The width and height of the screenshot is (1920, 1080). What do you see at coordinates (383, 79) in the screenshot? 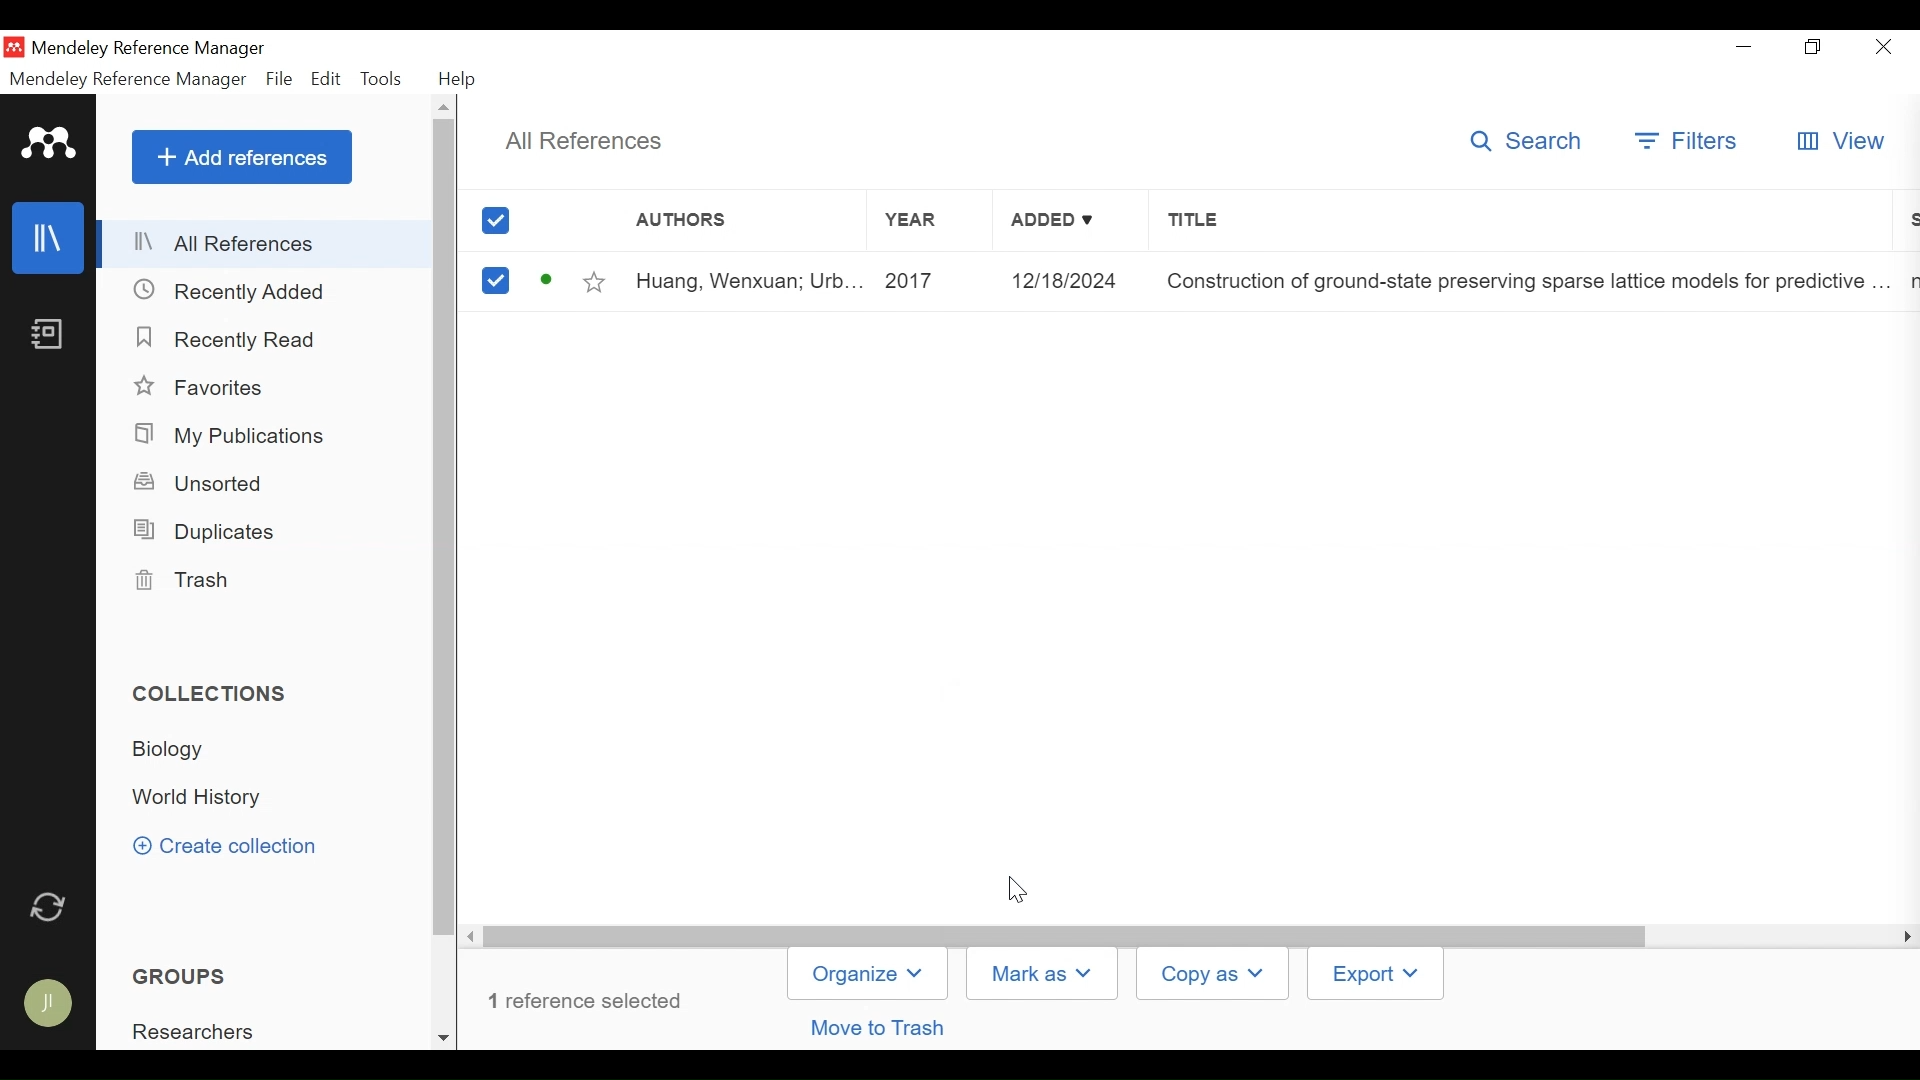
I see `Tools` at bounding box center [383, 79].